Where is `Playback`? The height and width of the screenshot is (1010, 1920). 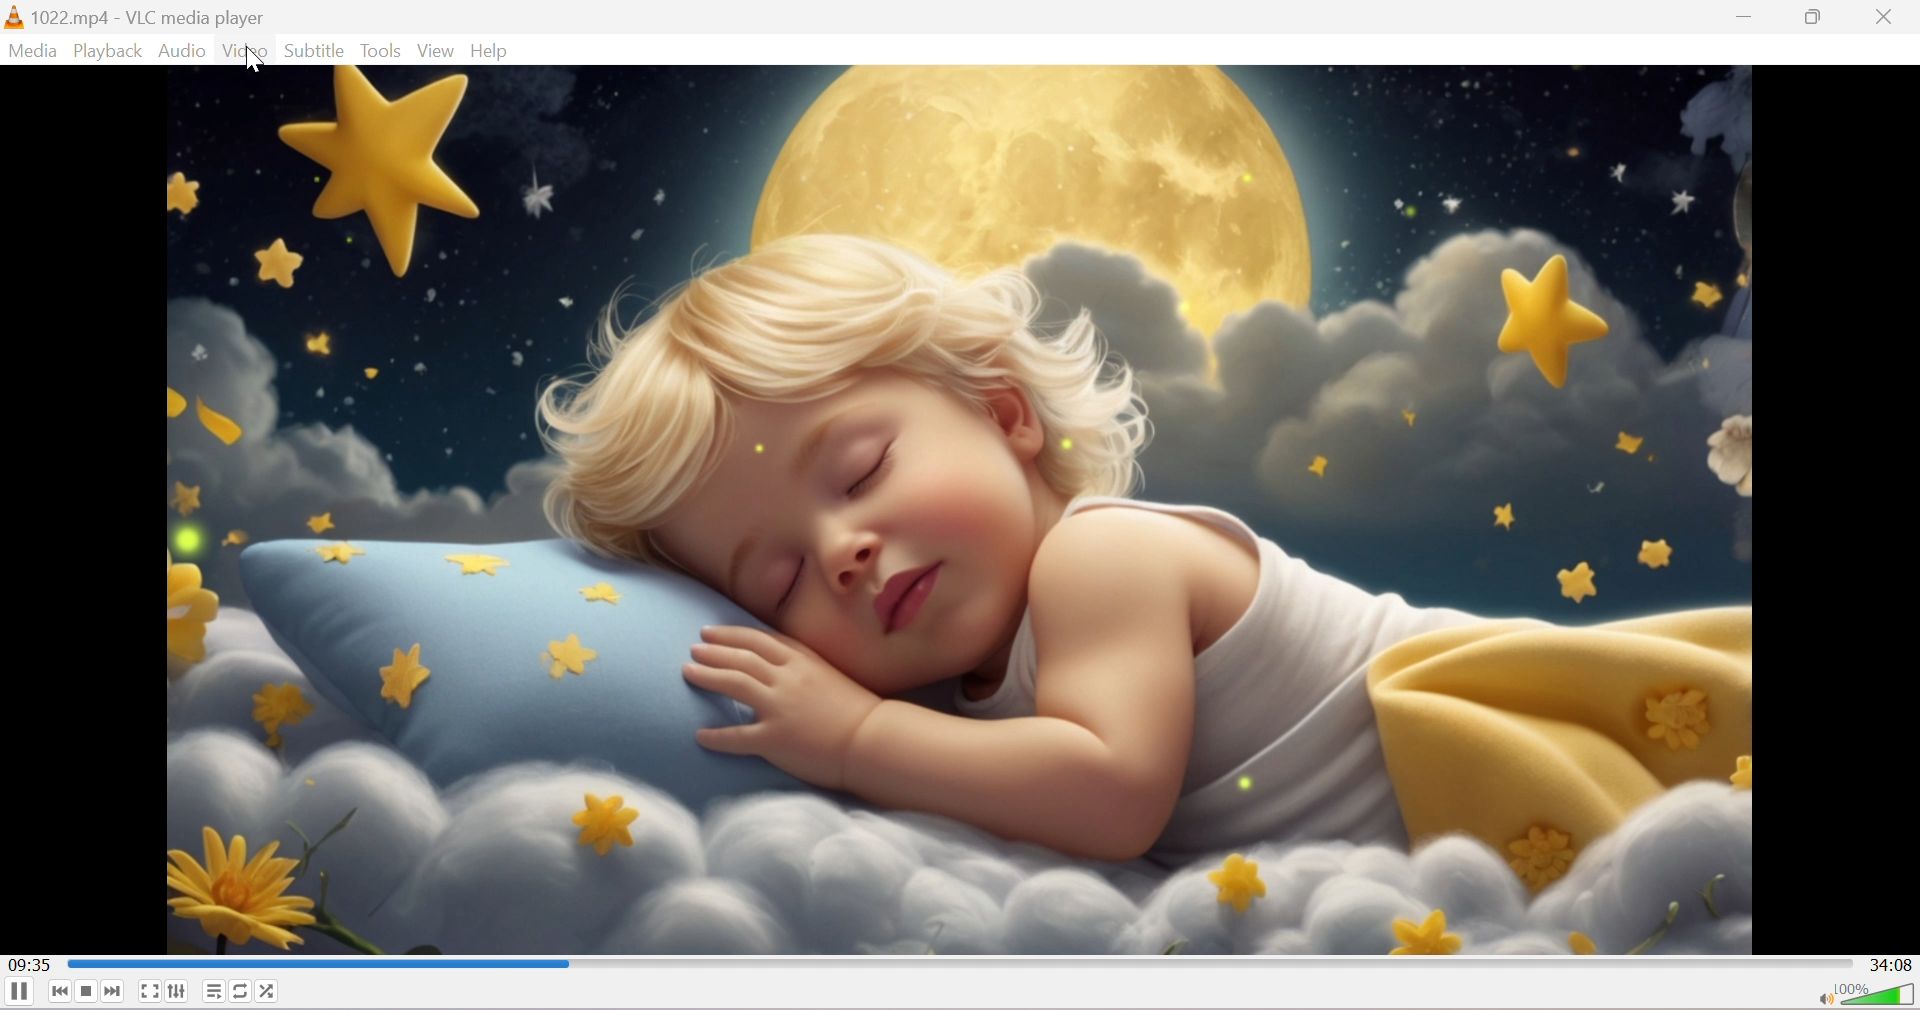 Playback is located at coordinates (108, 52).